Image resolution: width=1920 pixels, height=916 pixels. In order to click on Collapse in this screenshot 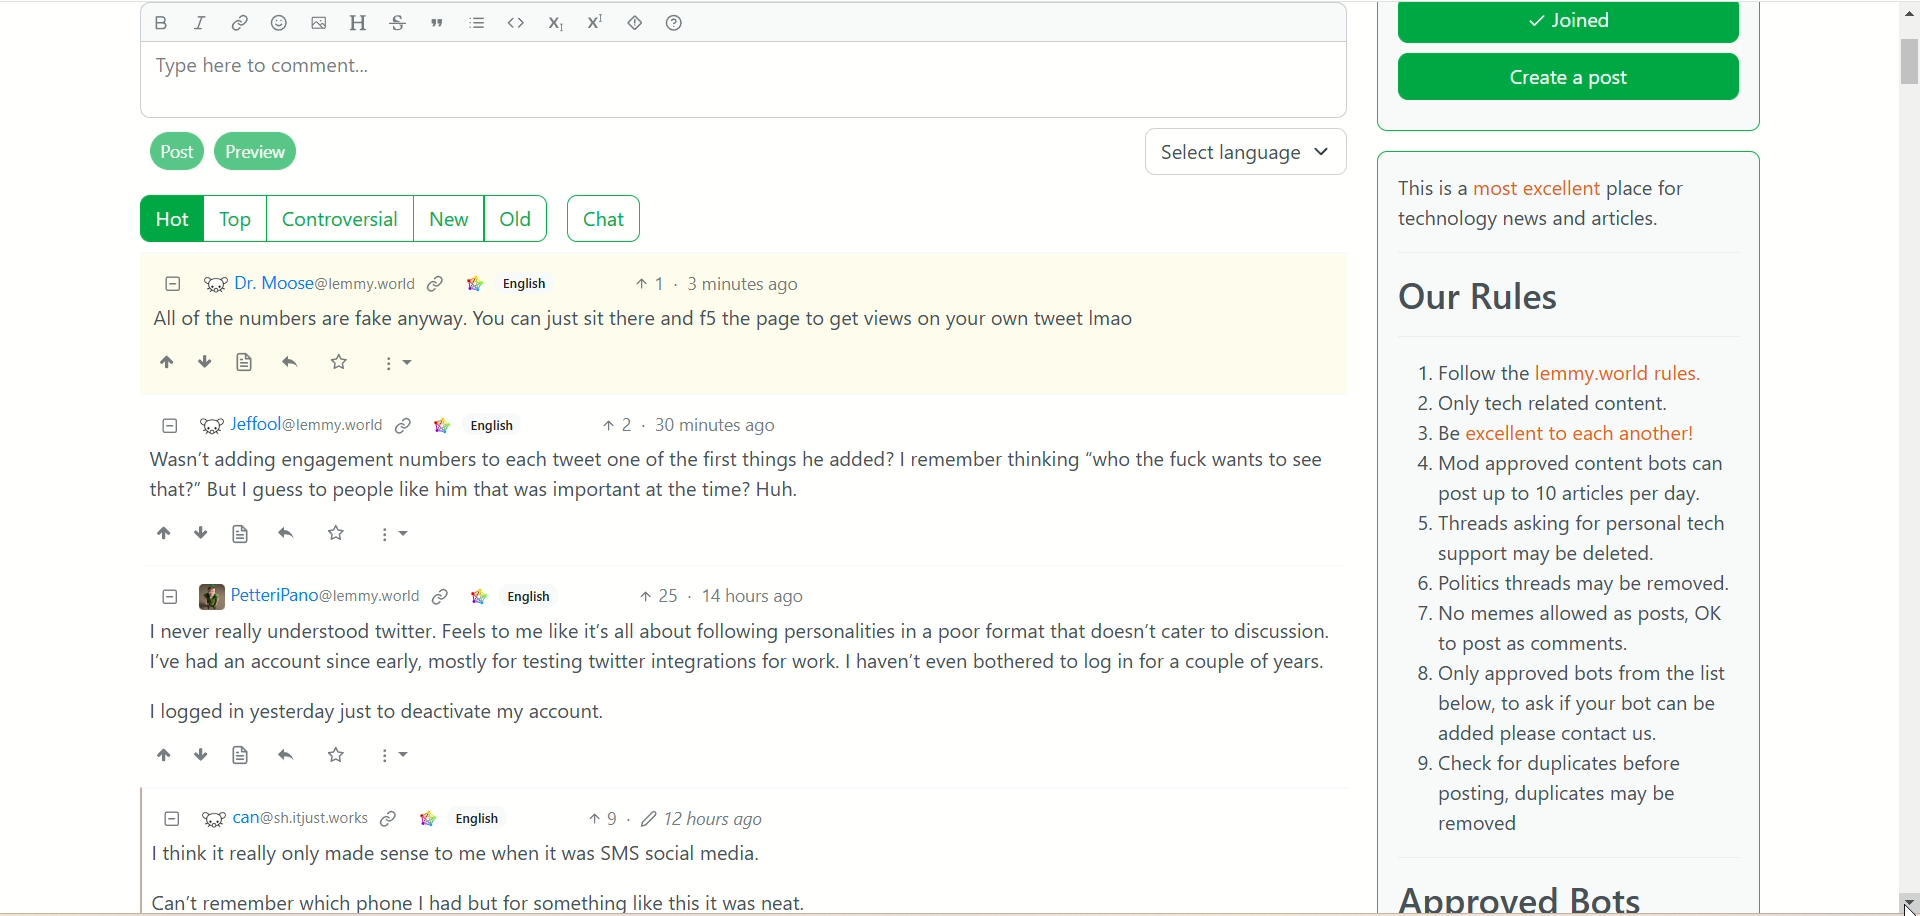, I will do `click(171, 597)`.